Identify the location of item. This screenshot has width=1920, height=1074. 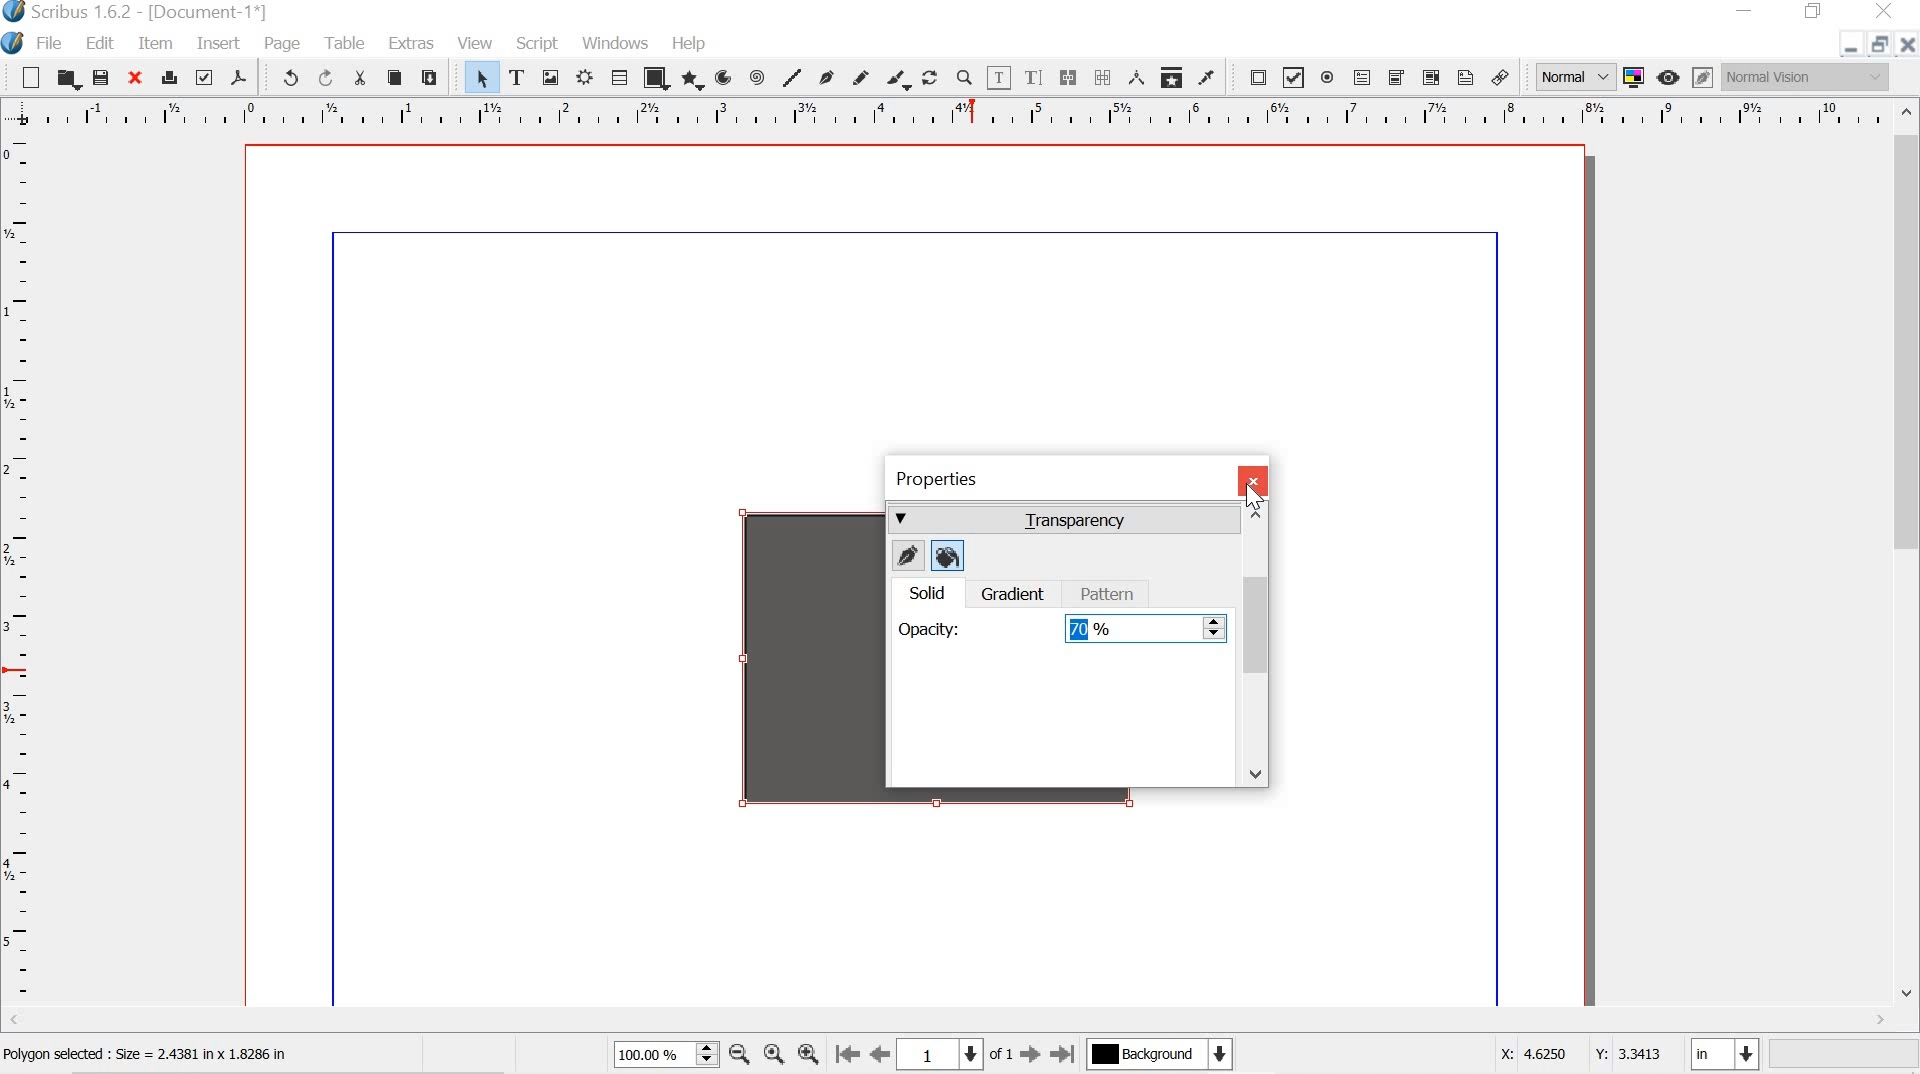
(155, 44).